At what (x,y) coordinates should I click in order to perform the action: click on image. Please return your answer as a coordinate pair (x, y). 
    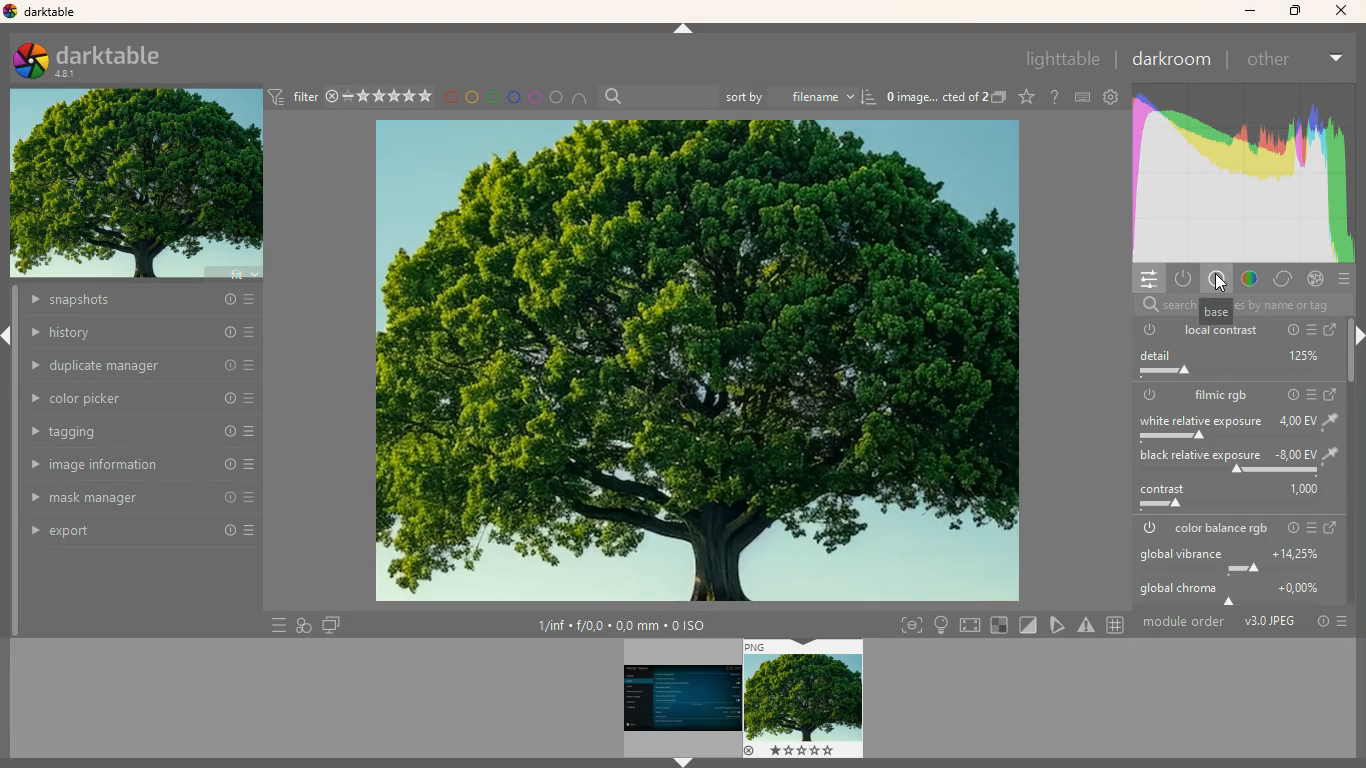
    Looking at the image, I should click on (137, 186).